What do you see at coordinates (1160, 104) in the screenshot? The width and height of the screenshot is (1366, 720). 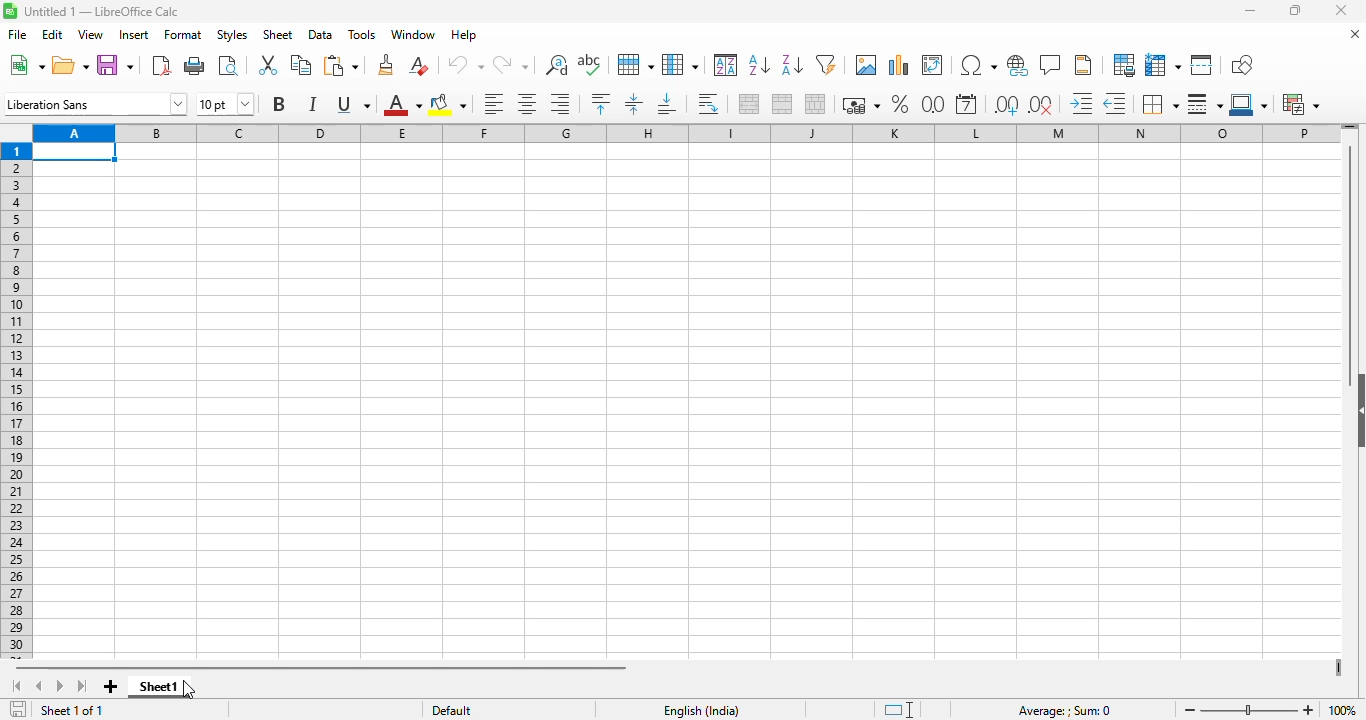 I see `borders` at bounding box center [1160, 104].